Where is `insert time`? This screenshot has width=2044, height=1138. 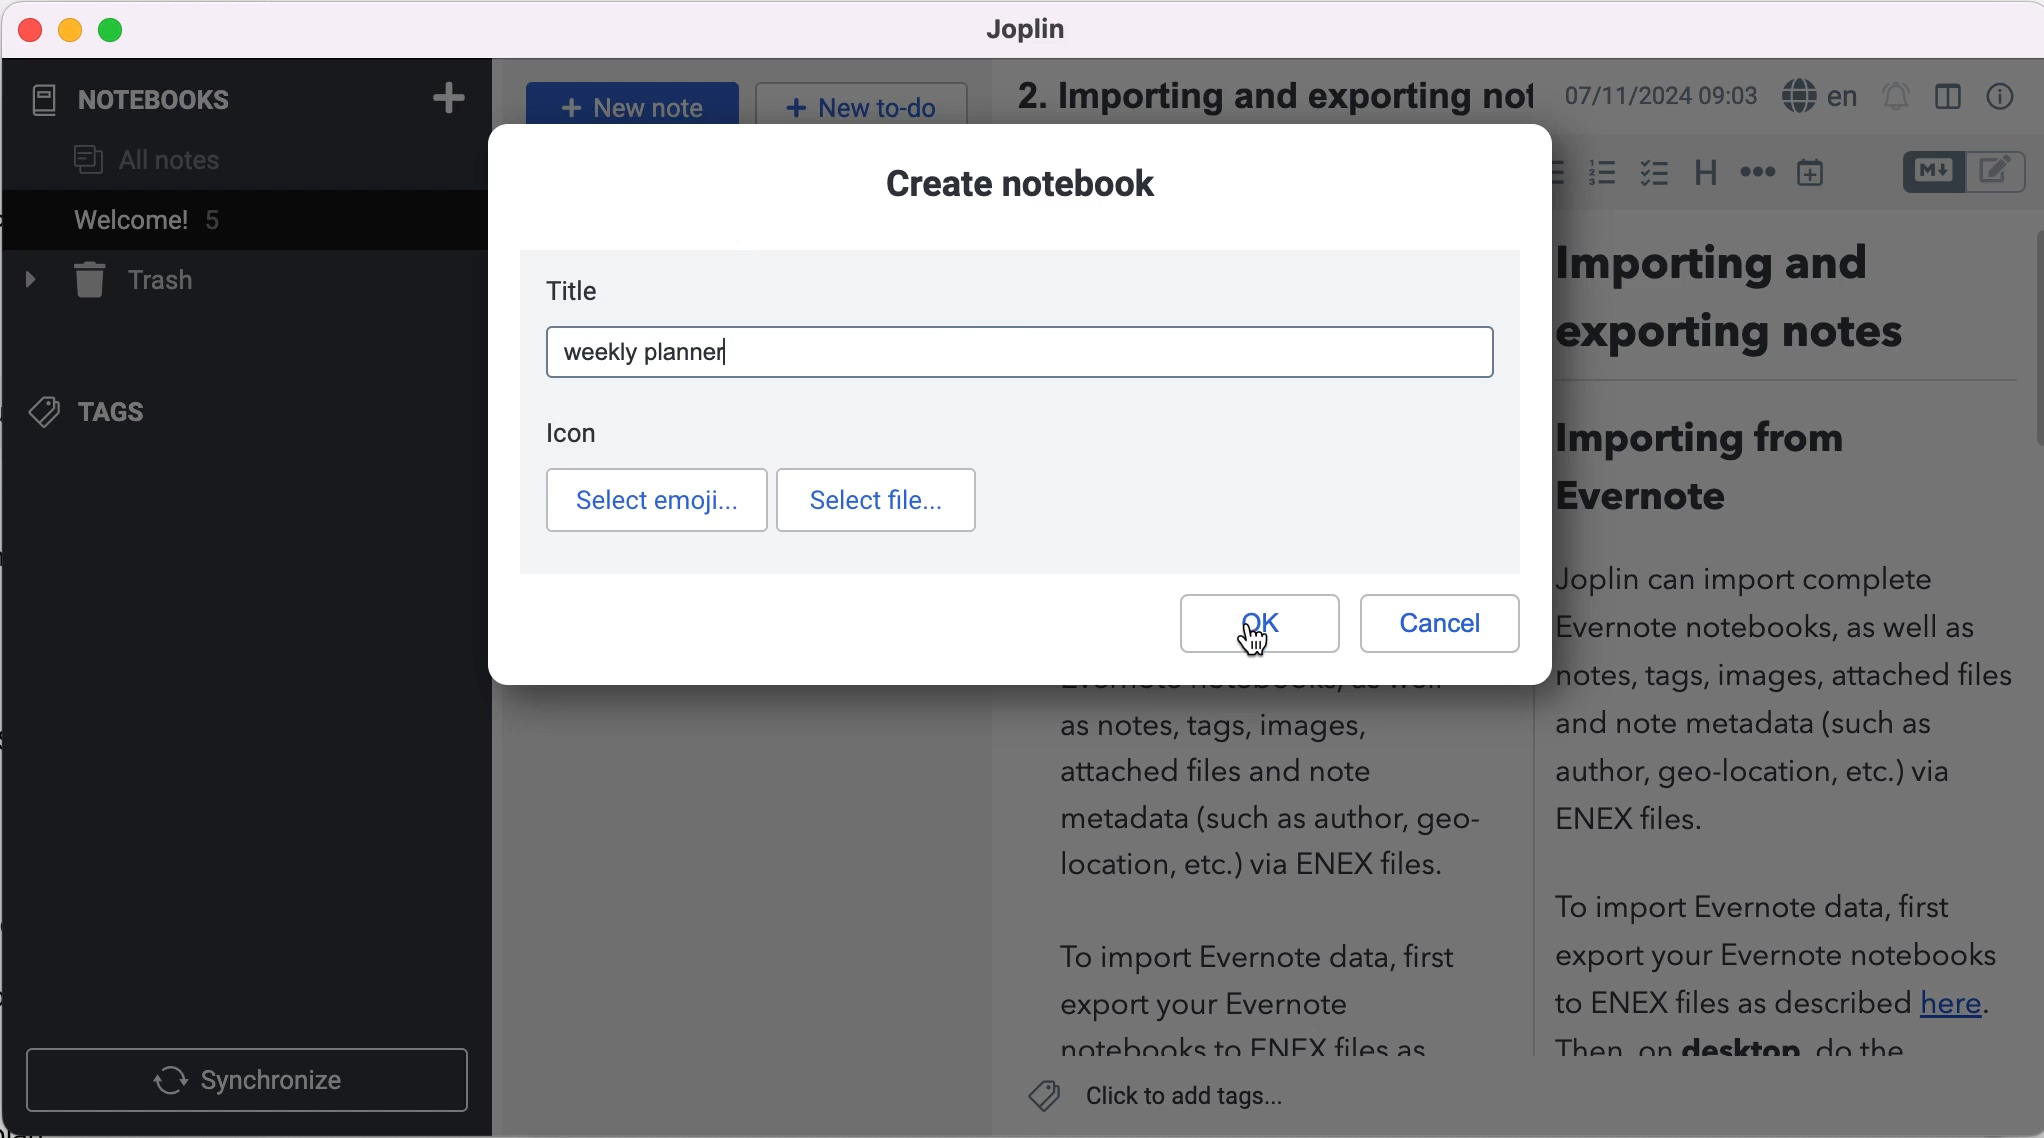
insert time is located at coordinates (1814, 173).